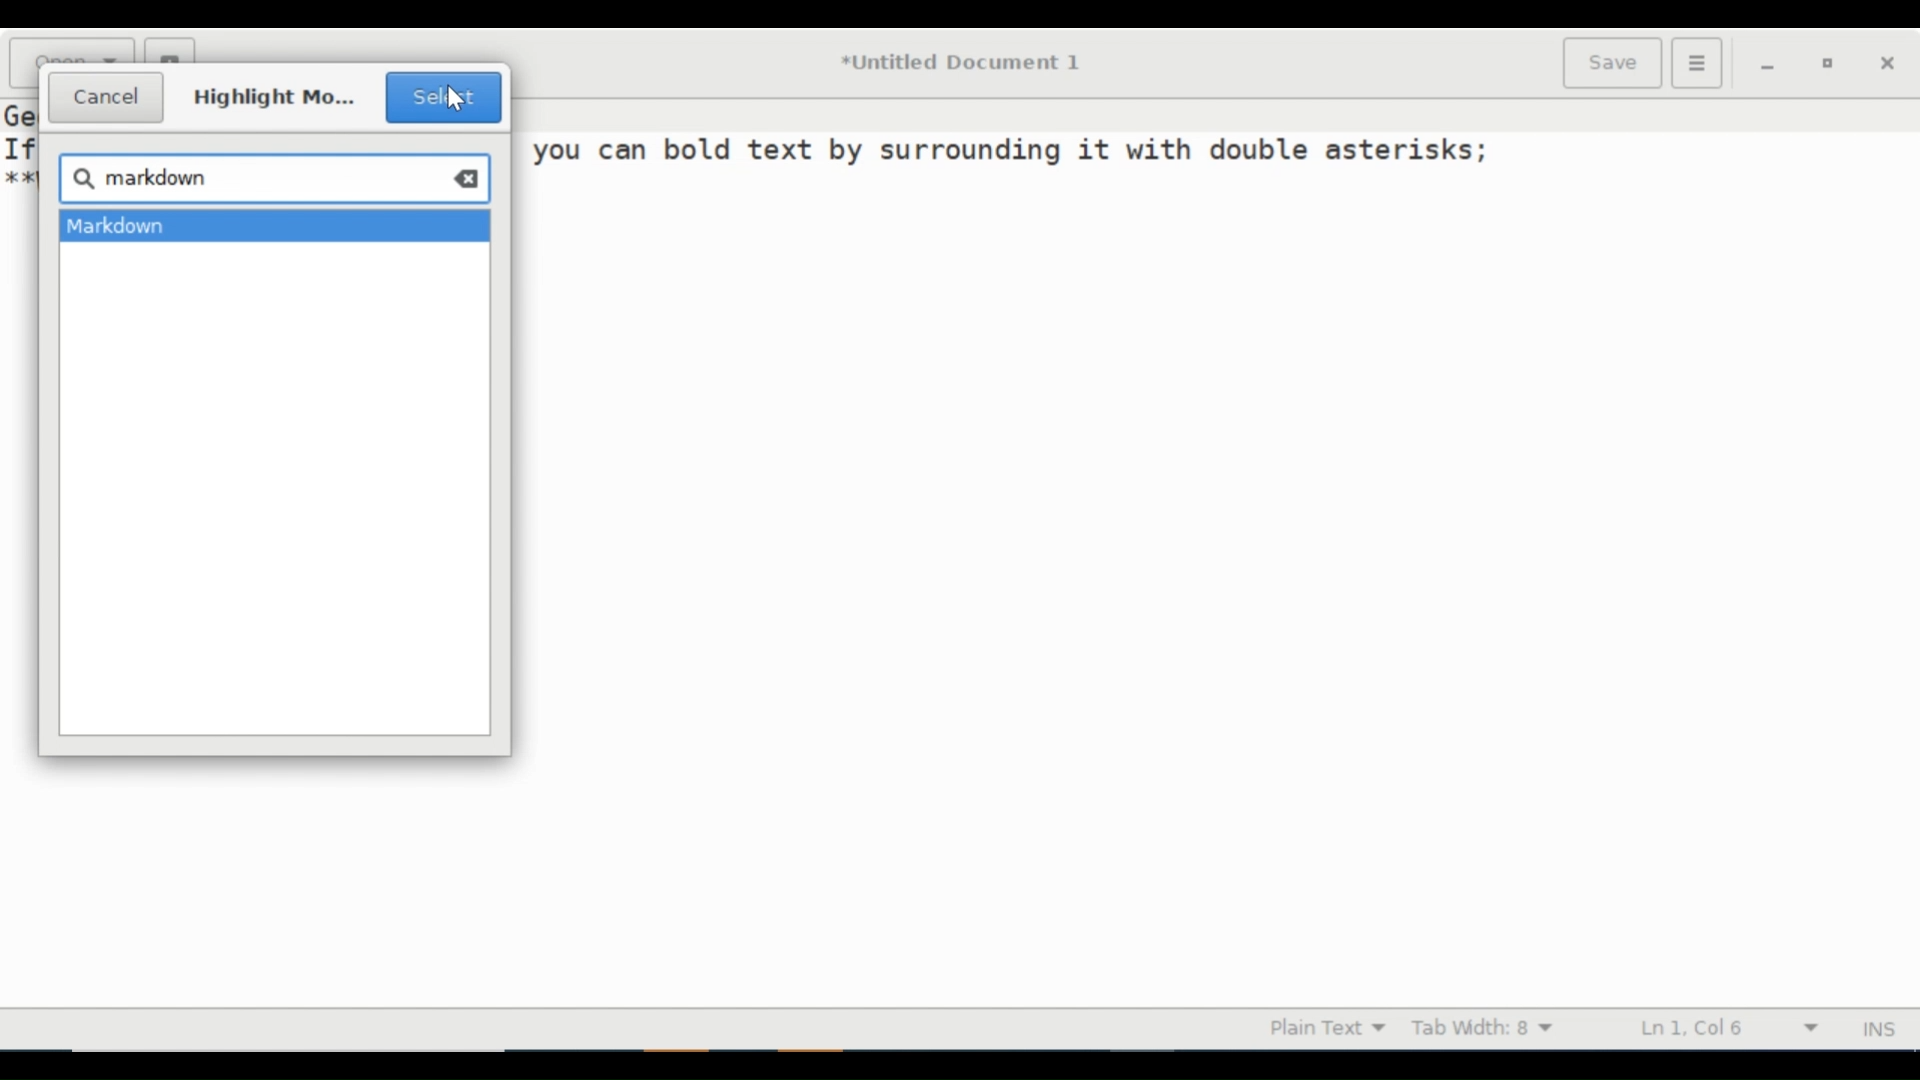  Describe the element at coordinates (465, 179) in the screenshot. I see `clear all` at that location.